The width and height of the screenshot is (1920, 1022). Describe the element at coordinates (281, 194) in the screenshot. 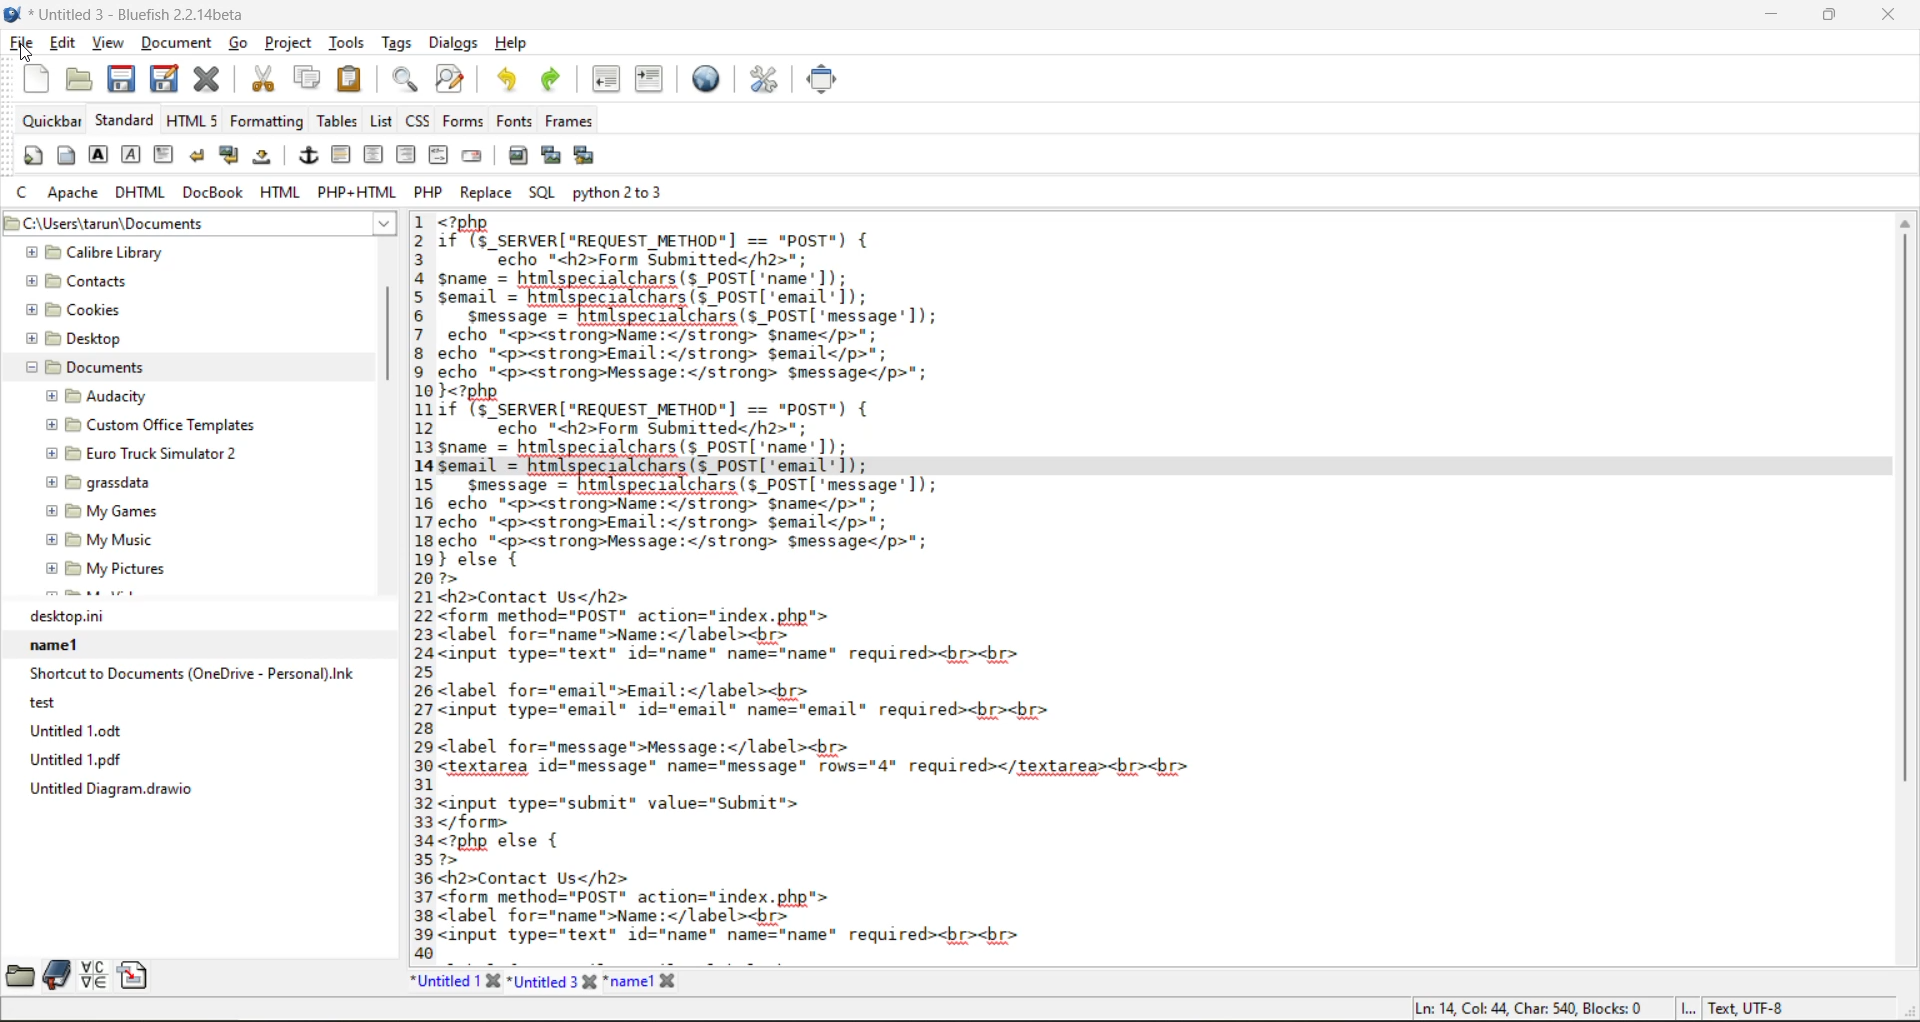

I see `html` at that location.